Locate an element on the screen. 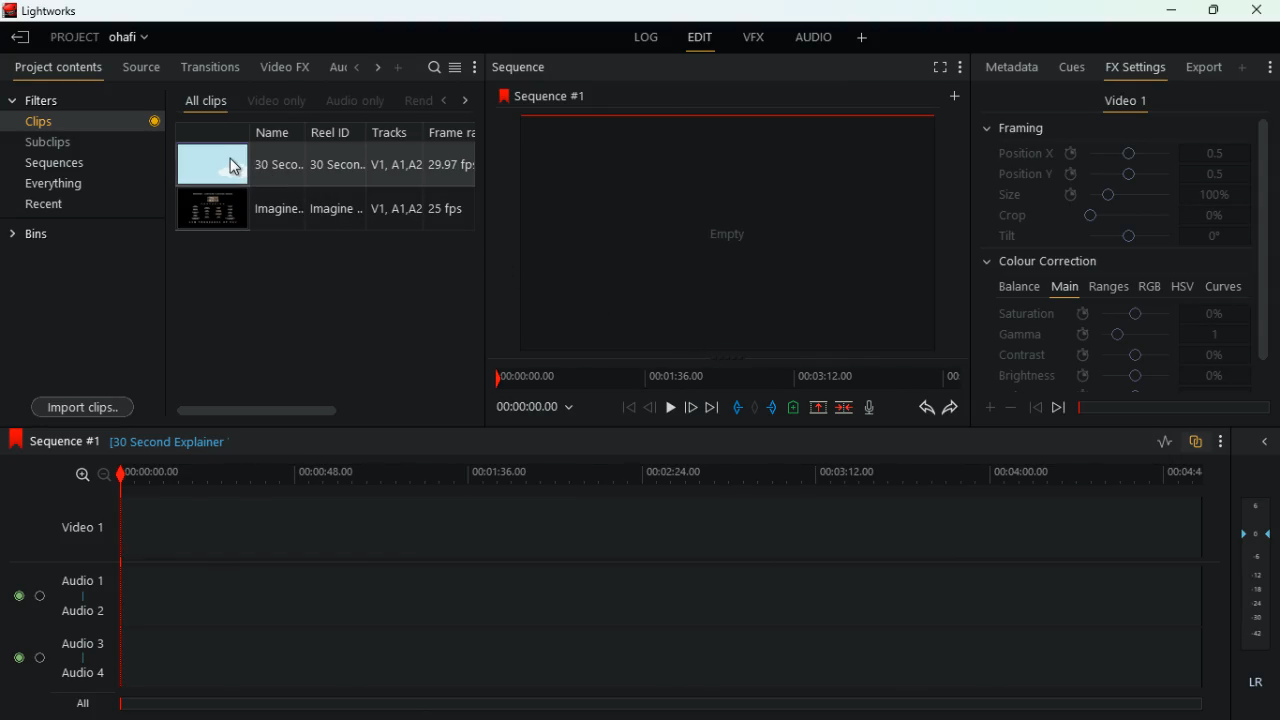 The image size is (1280, 720). gamma is located at coordinates (1110, 334).